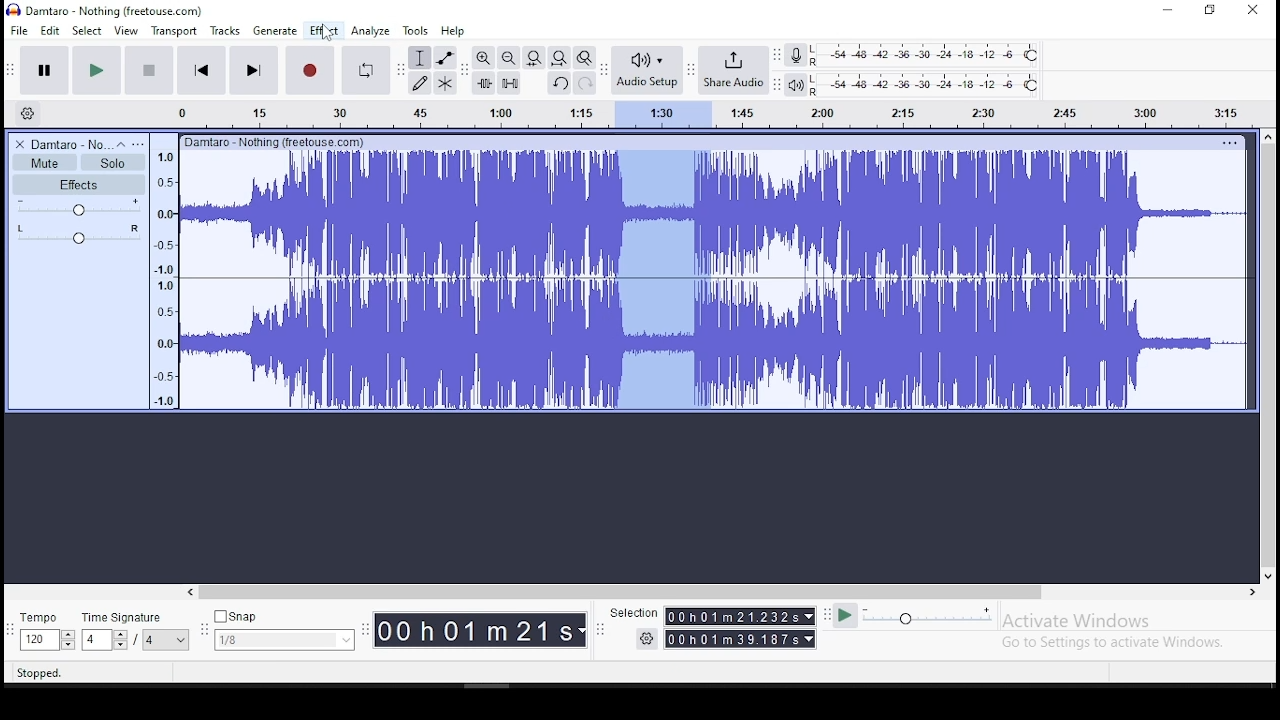 The image size is (1280, 720). Describe the element at coordinates (1169, 11) in the screenshot. I see `minimize` at that location.